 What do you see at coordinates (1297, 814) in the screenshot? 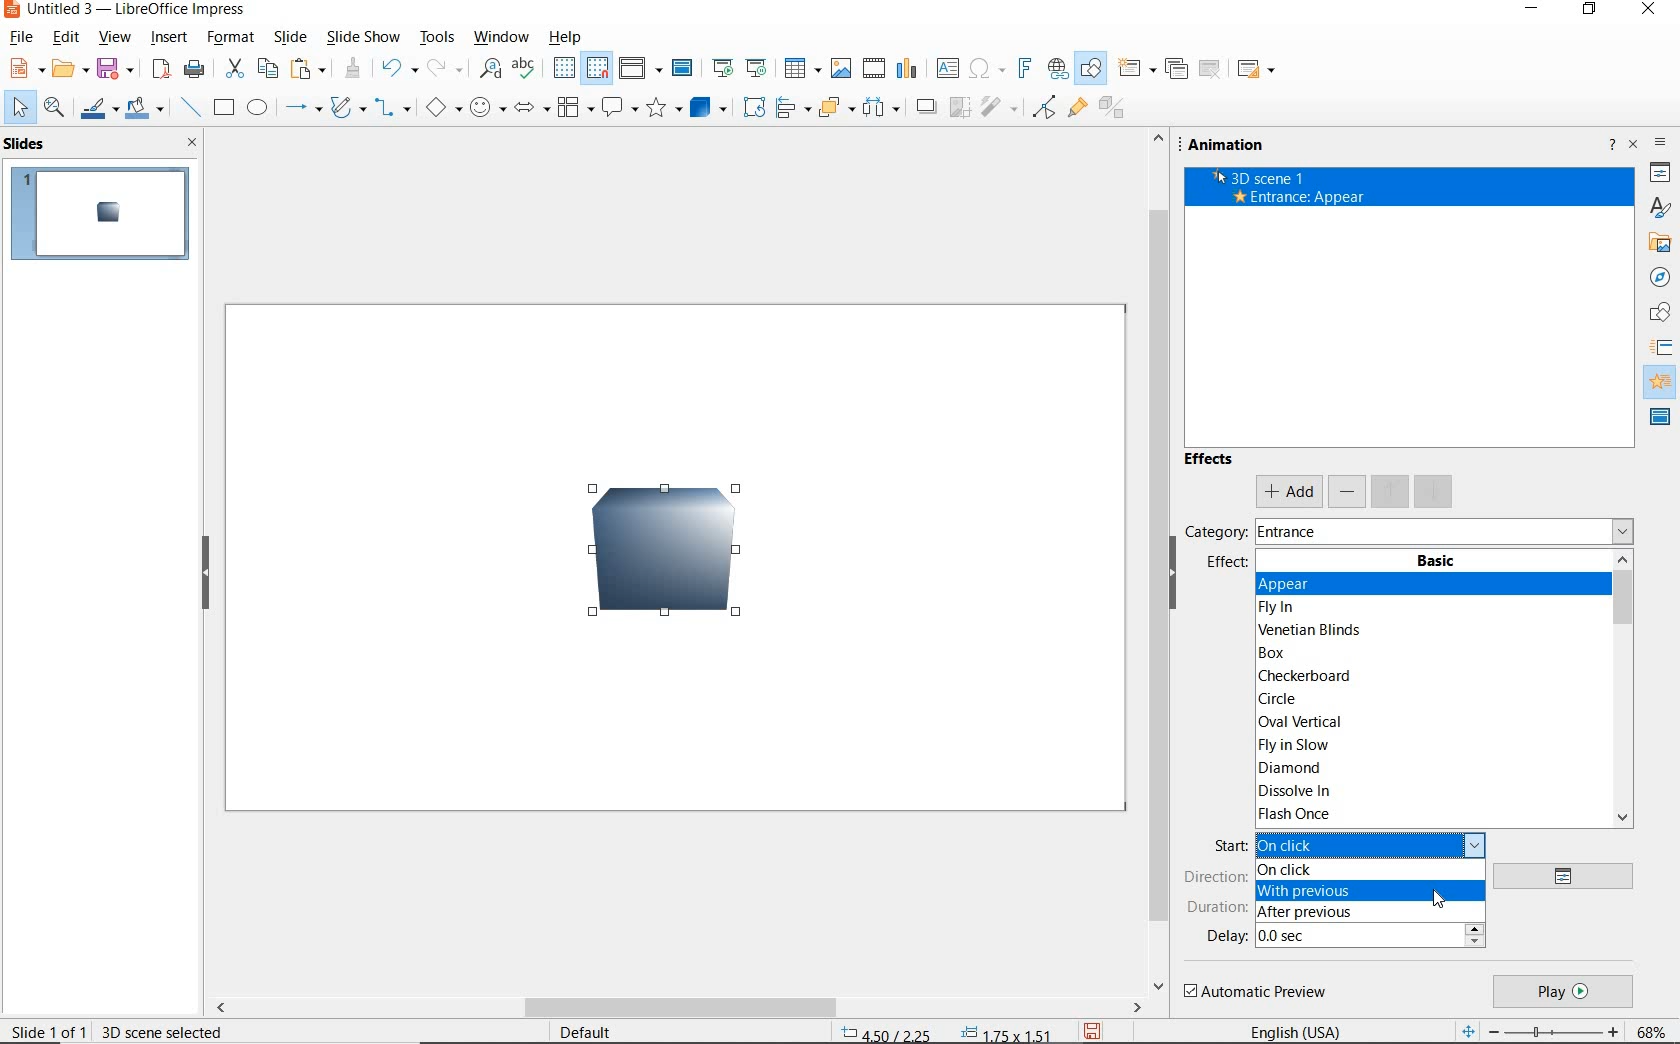
I see `FLASH ONCE` at bounding box center [1297, 814].